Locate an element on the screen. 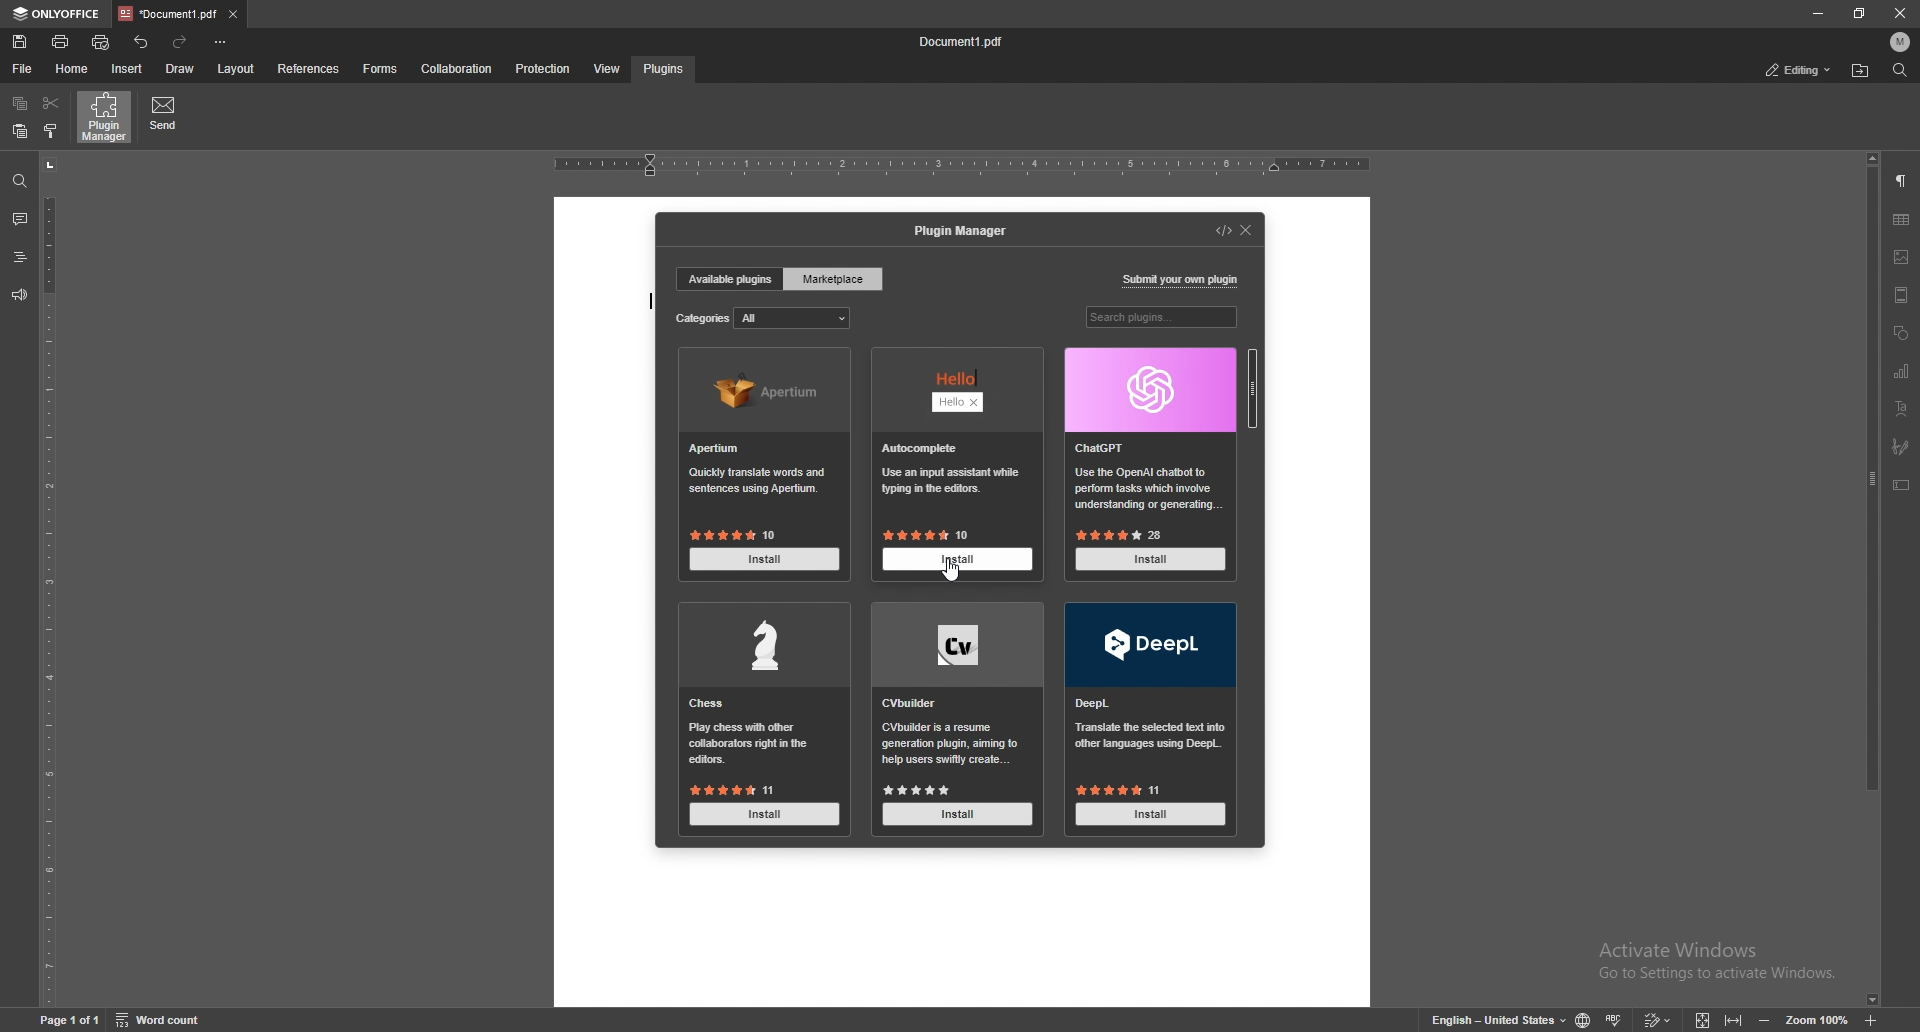  tab is located at coordinates (167, 16).